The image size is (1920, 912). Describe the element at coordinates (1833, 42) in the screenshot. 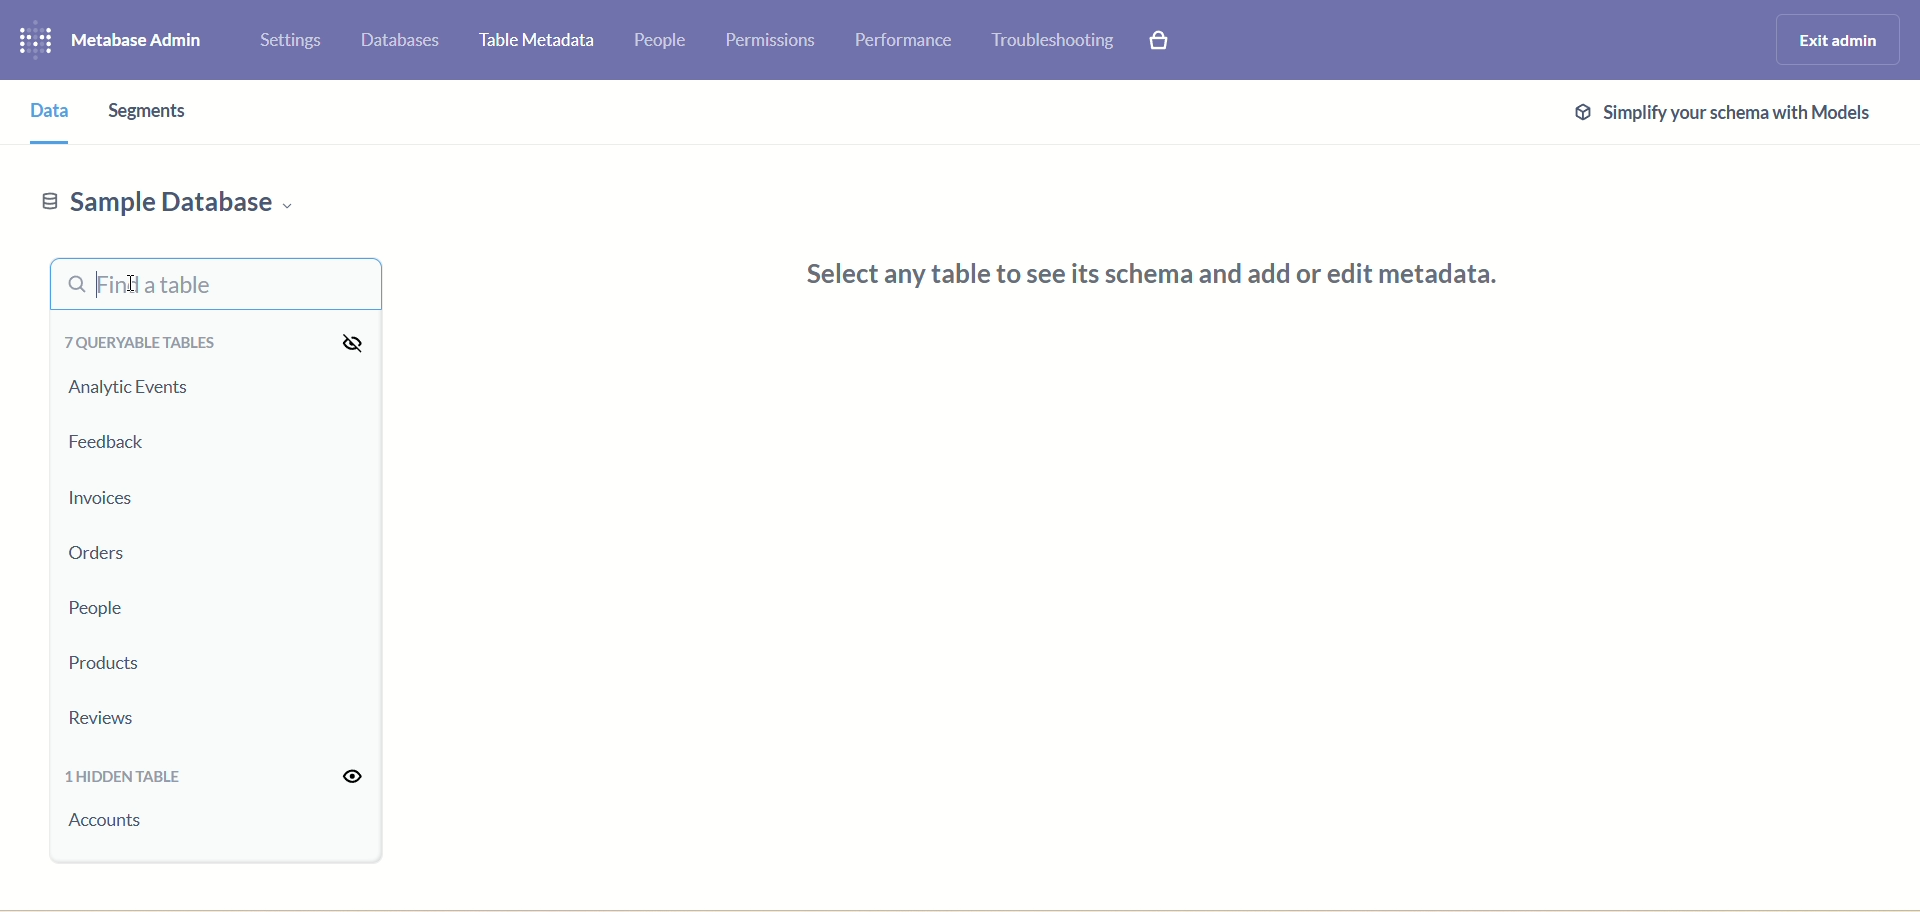

I see `exit admin` at that location.